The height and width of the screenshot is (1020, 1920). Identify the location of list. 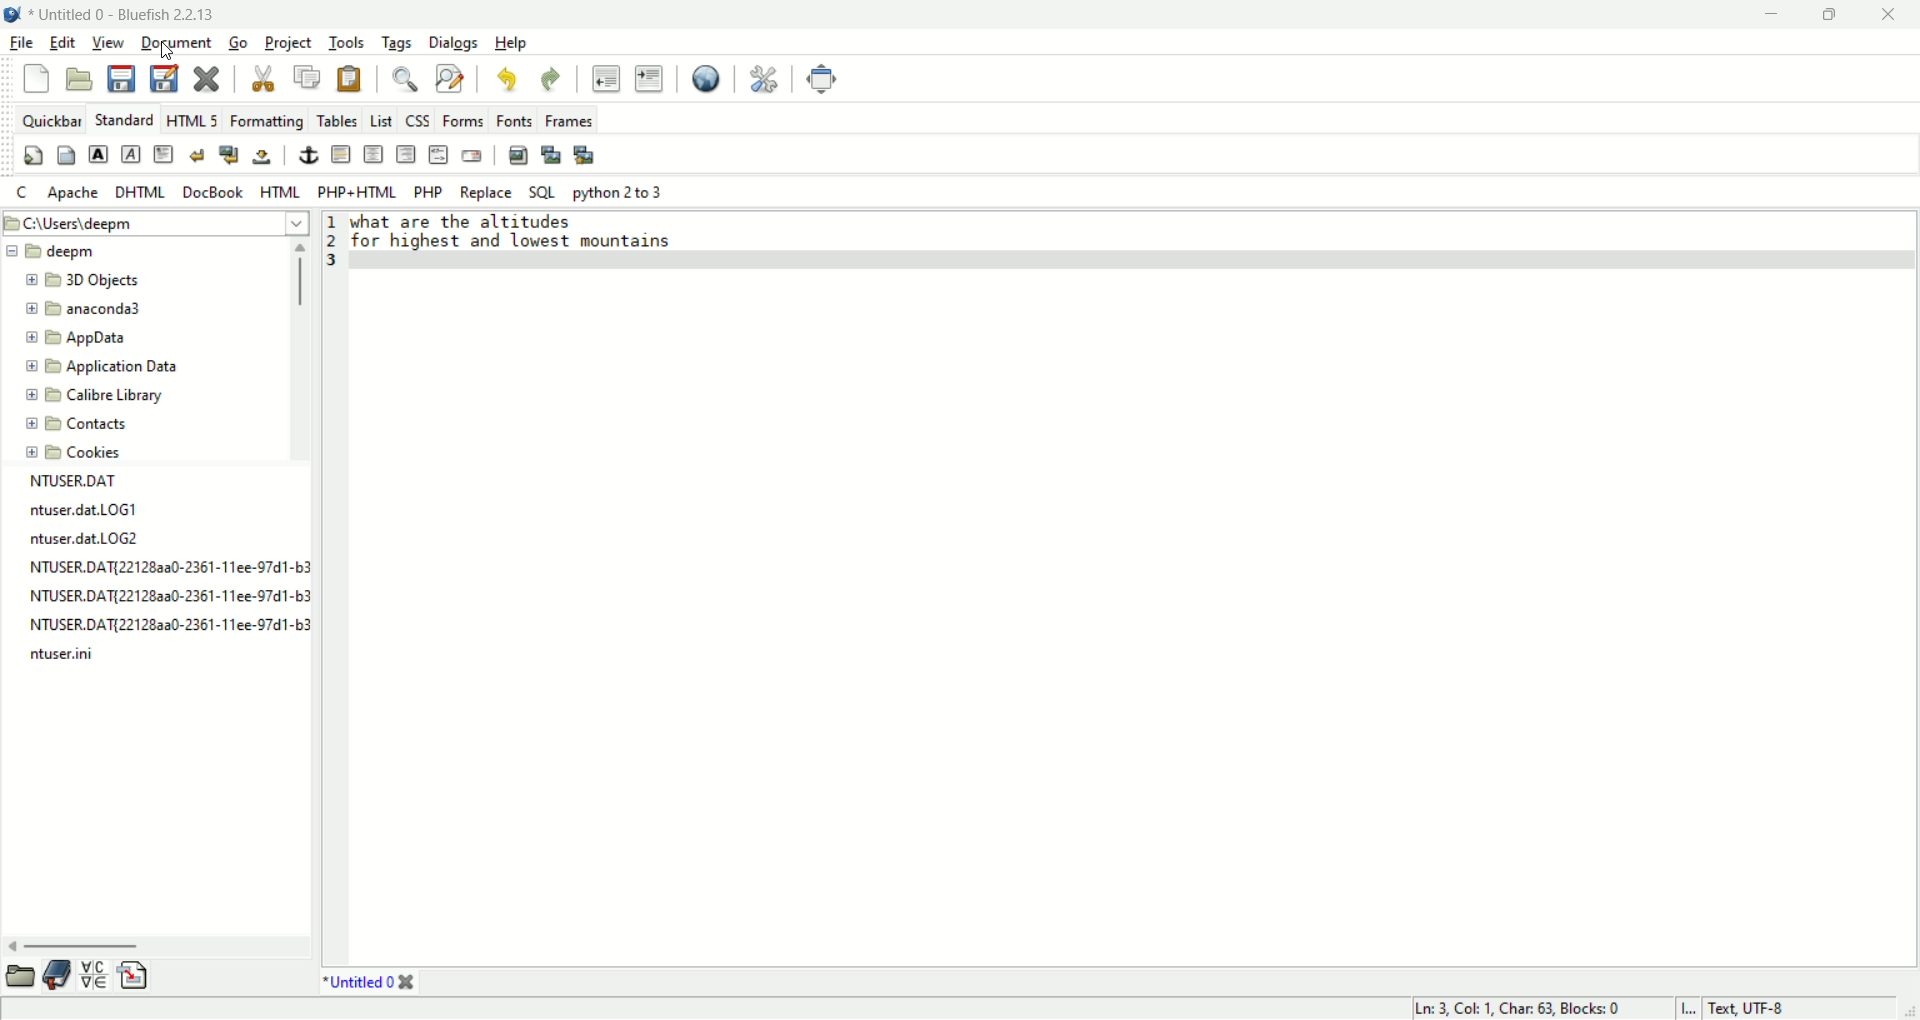
(380, 116).